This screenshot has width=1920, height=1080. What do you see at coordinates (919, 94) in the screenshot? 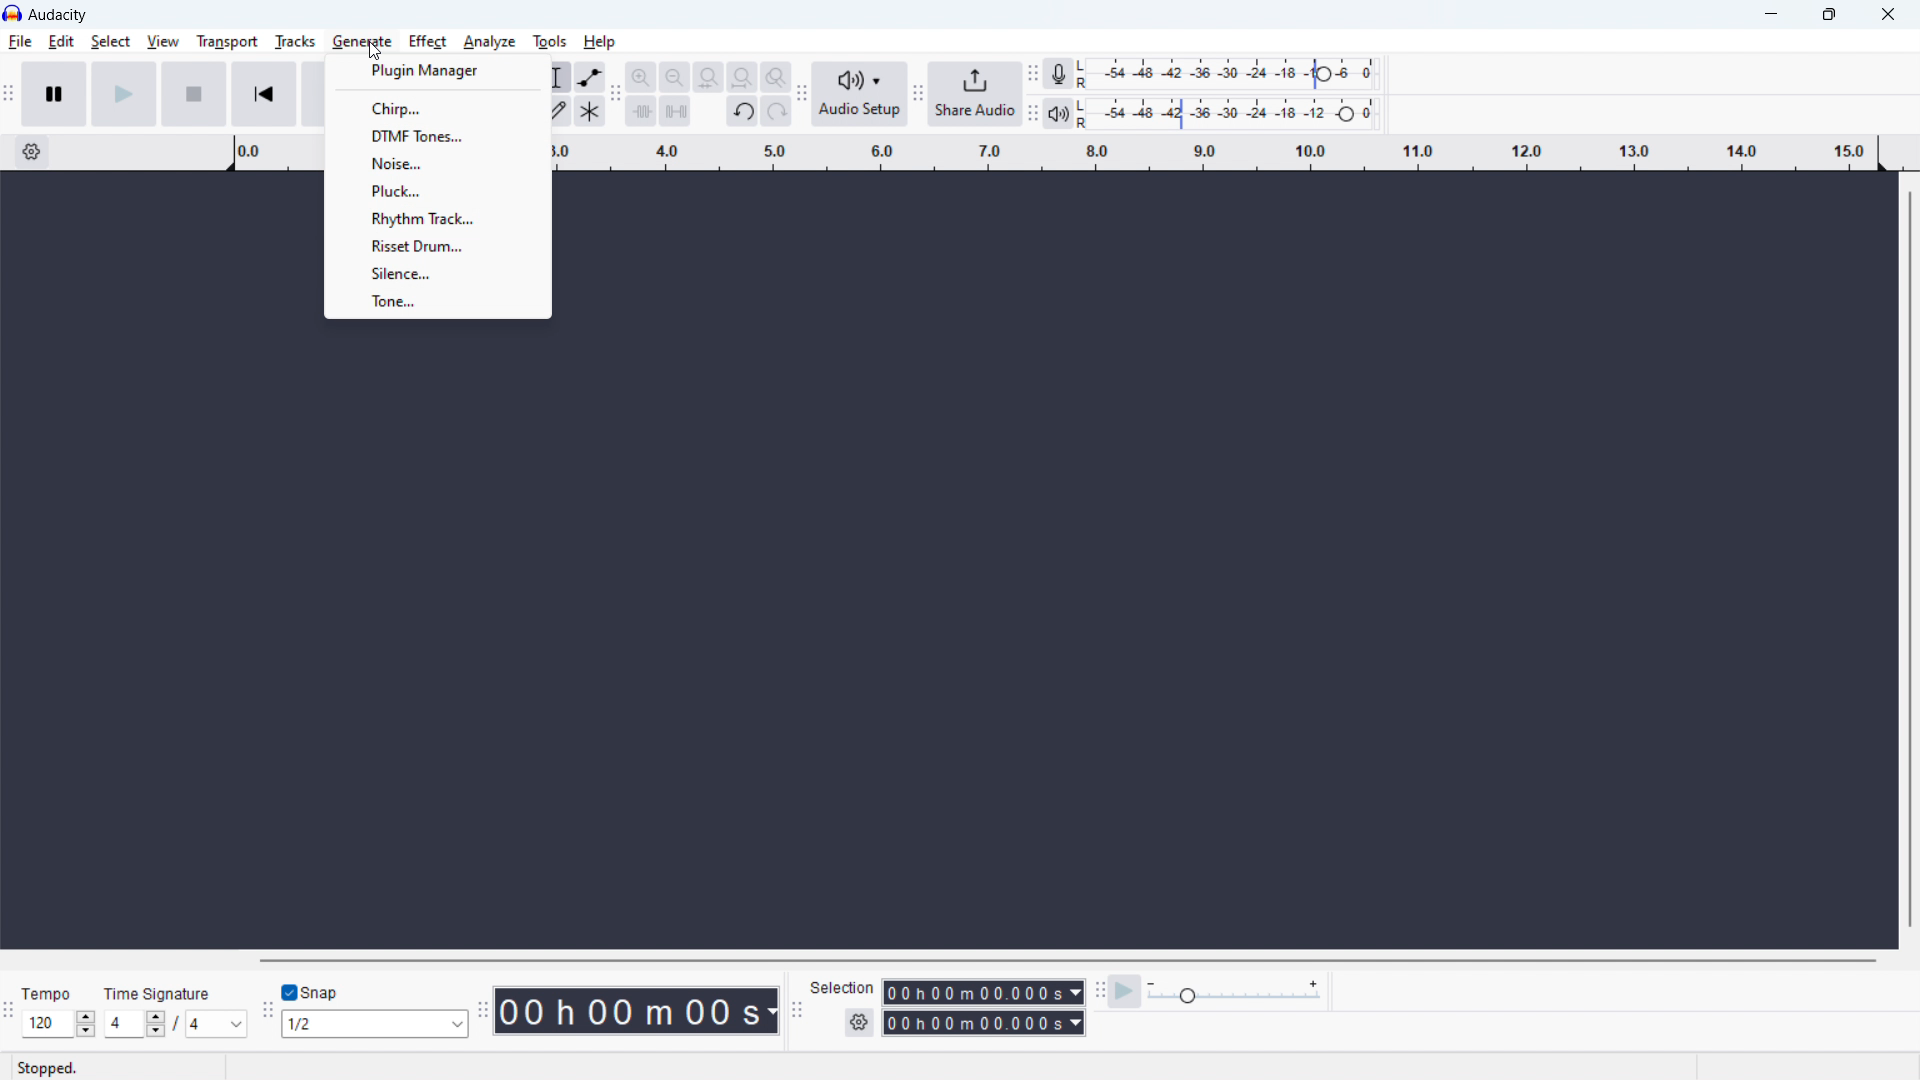
I see `share audio toolbar` at bounding box center [919, 94].